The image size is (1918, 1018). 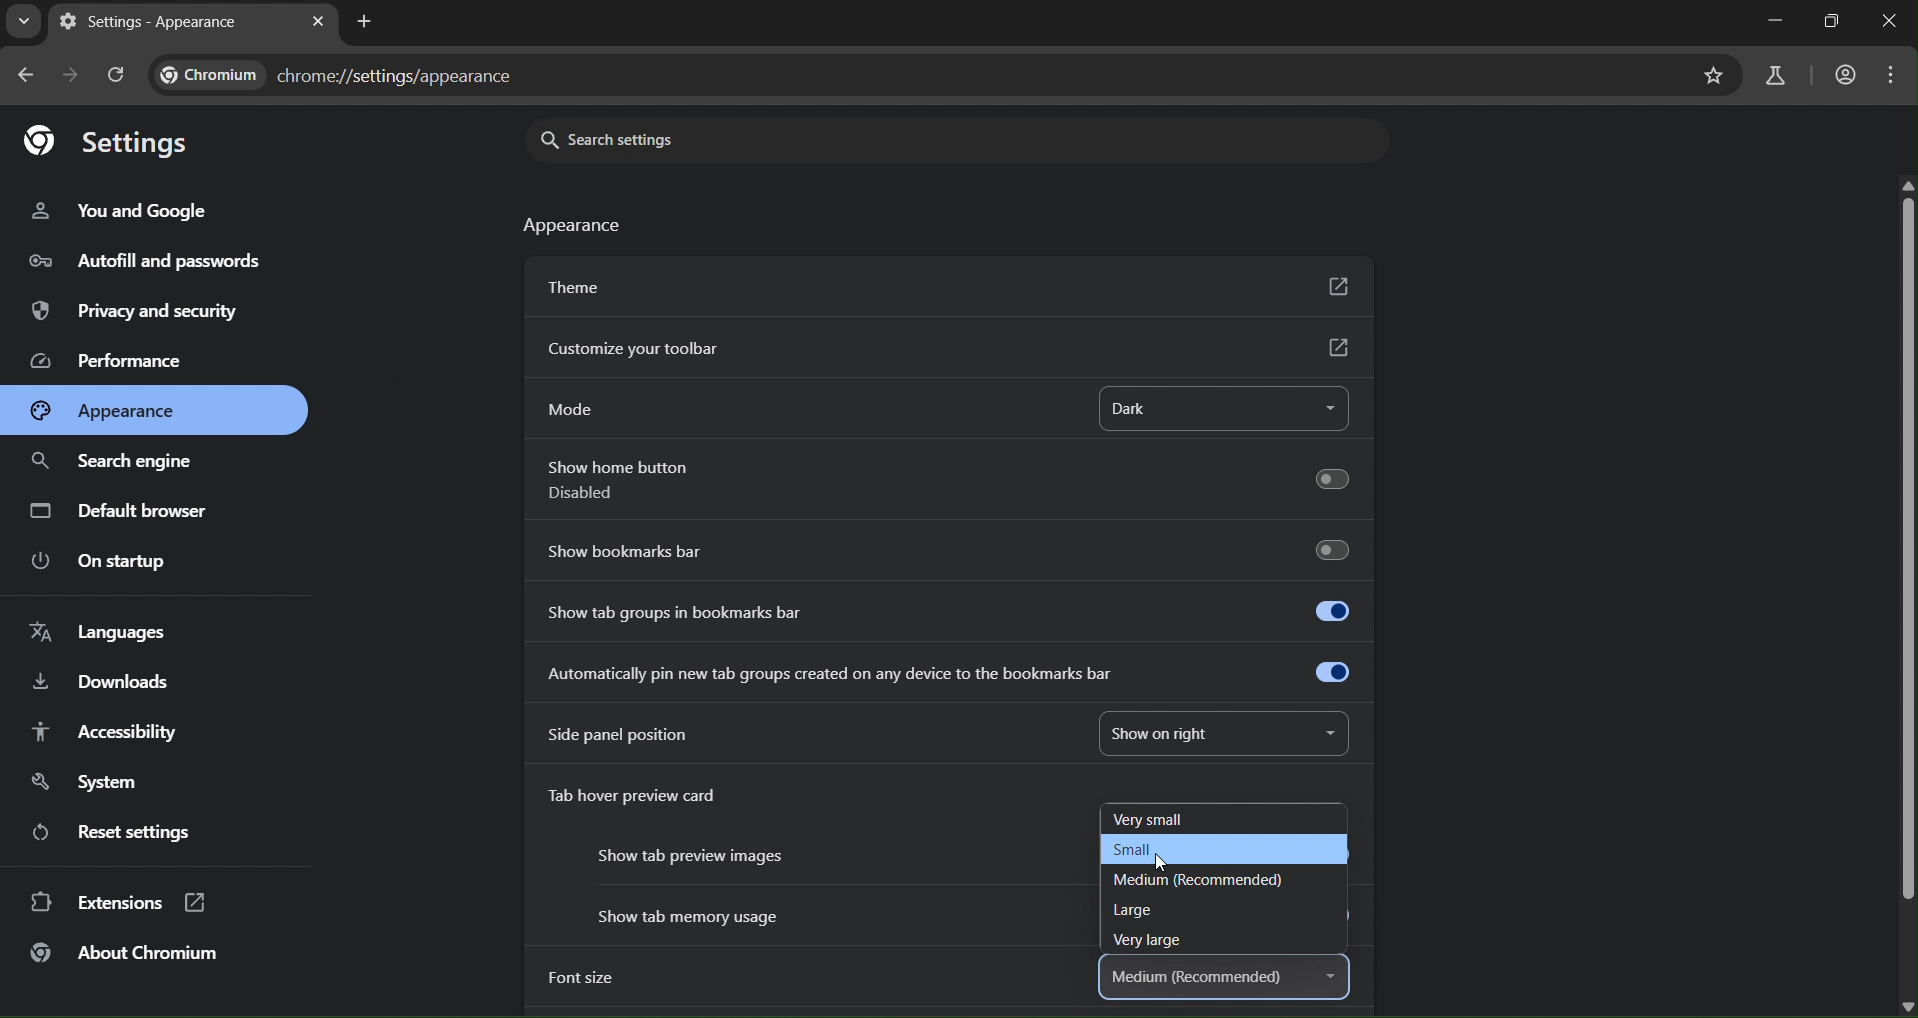 I want to click on theme, so click(x=947, y=286).